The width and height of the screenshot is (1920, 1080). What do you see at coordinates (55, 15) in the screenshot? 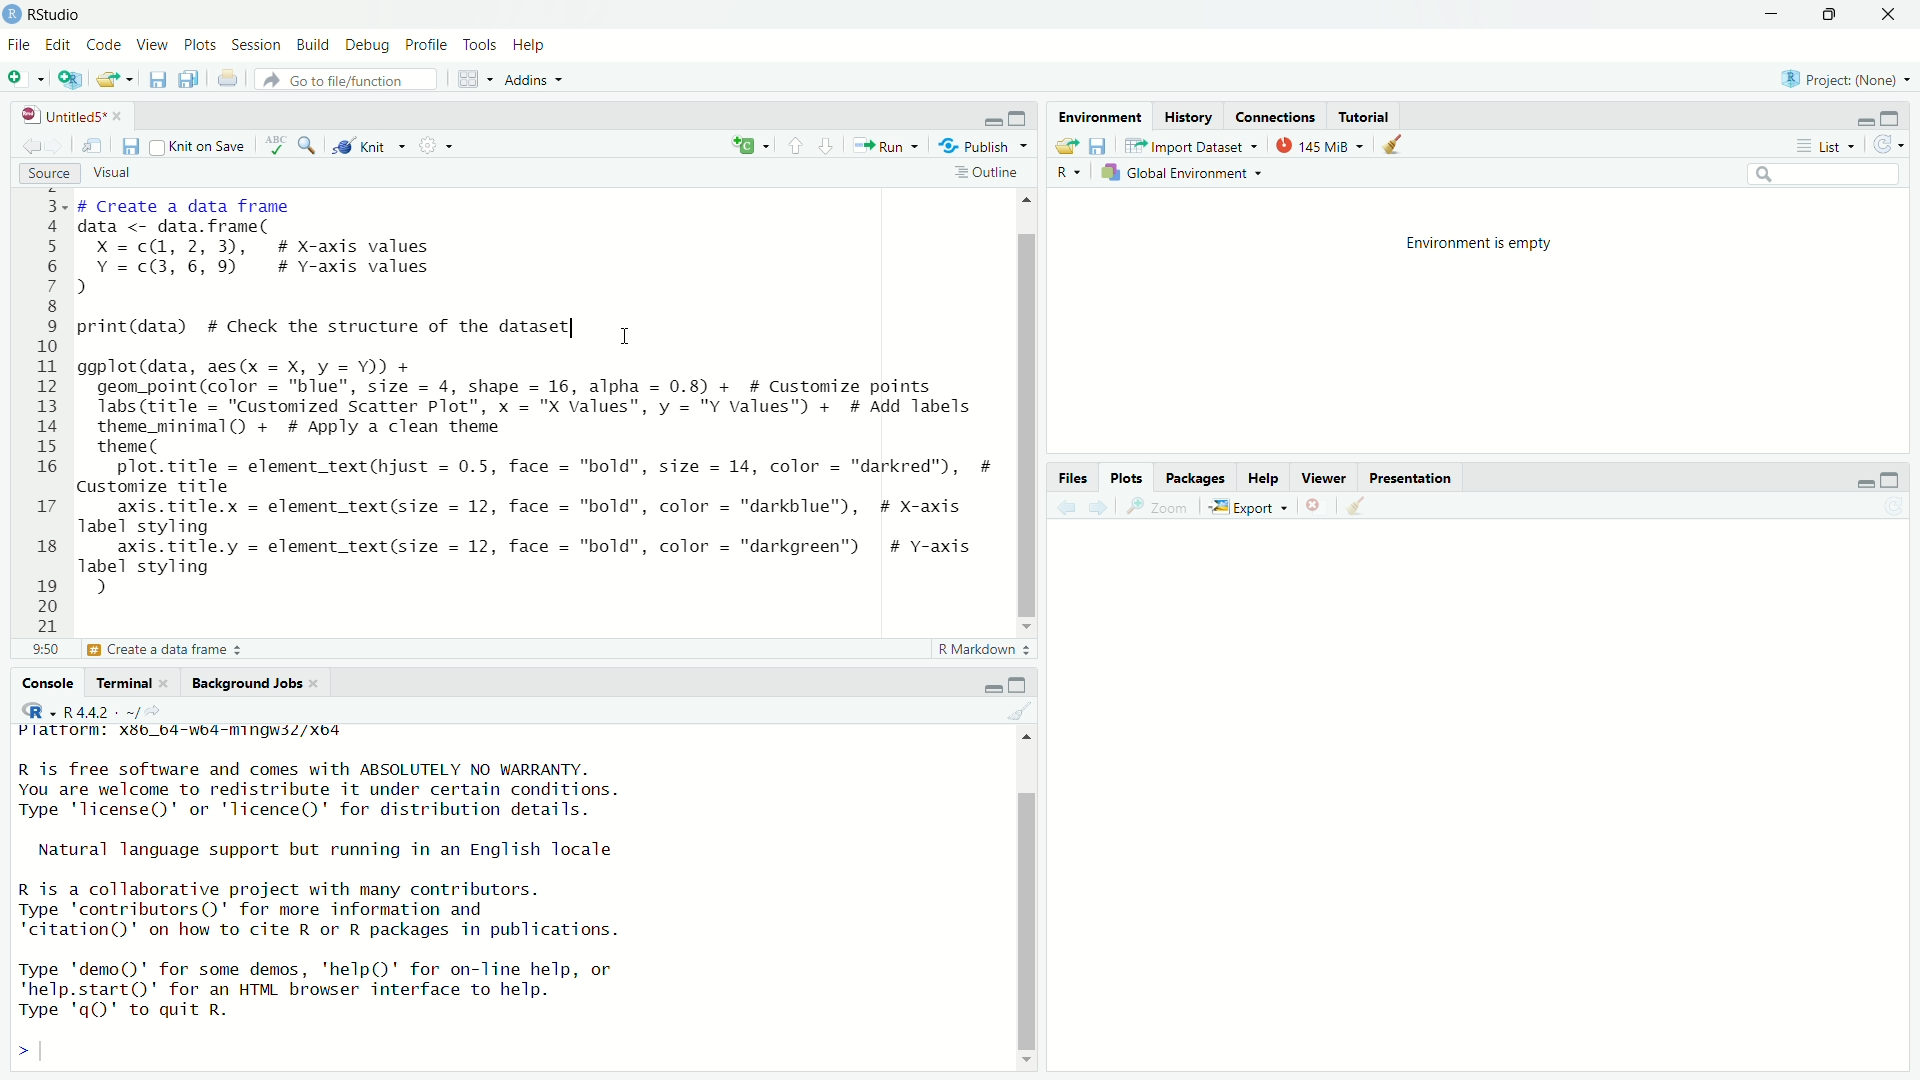
I see `R studio` at bounding box center [55, 15].